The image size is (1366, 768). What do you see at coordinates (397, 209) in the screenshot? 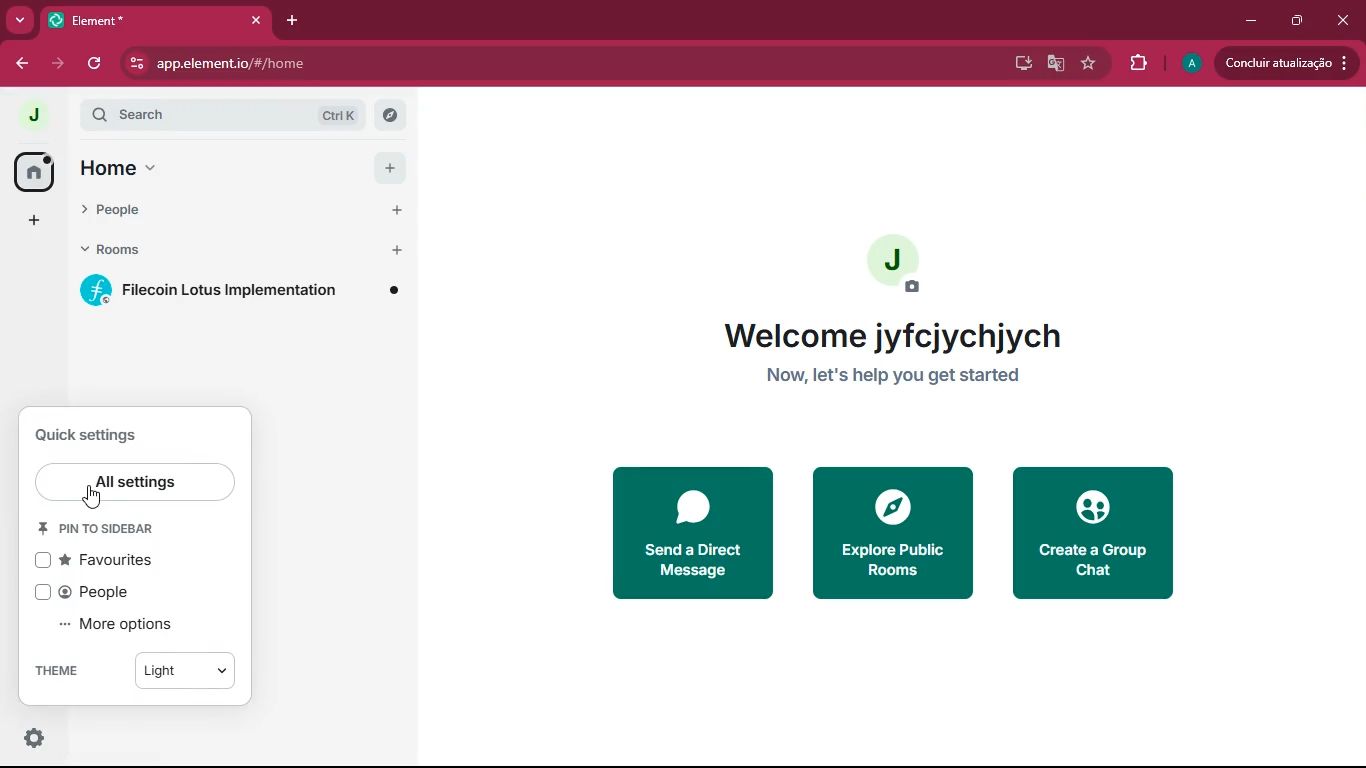
I see `start chat` at bounding box center [397, 209].